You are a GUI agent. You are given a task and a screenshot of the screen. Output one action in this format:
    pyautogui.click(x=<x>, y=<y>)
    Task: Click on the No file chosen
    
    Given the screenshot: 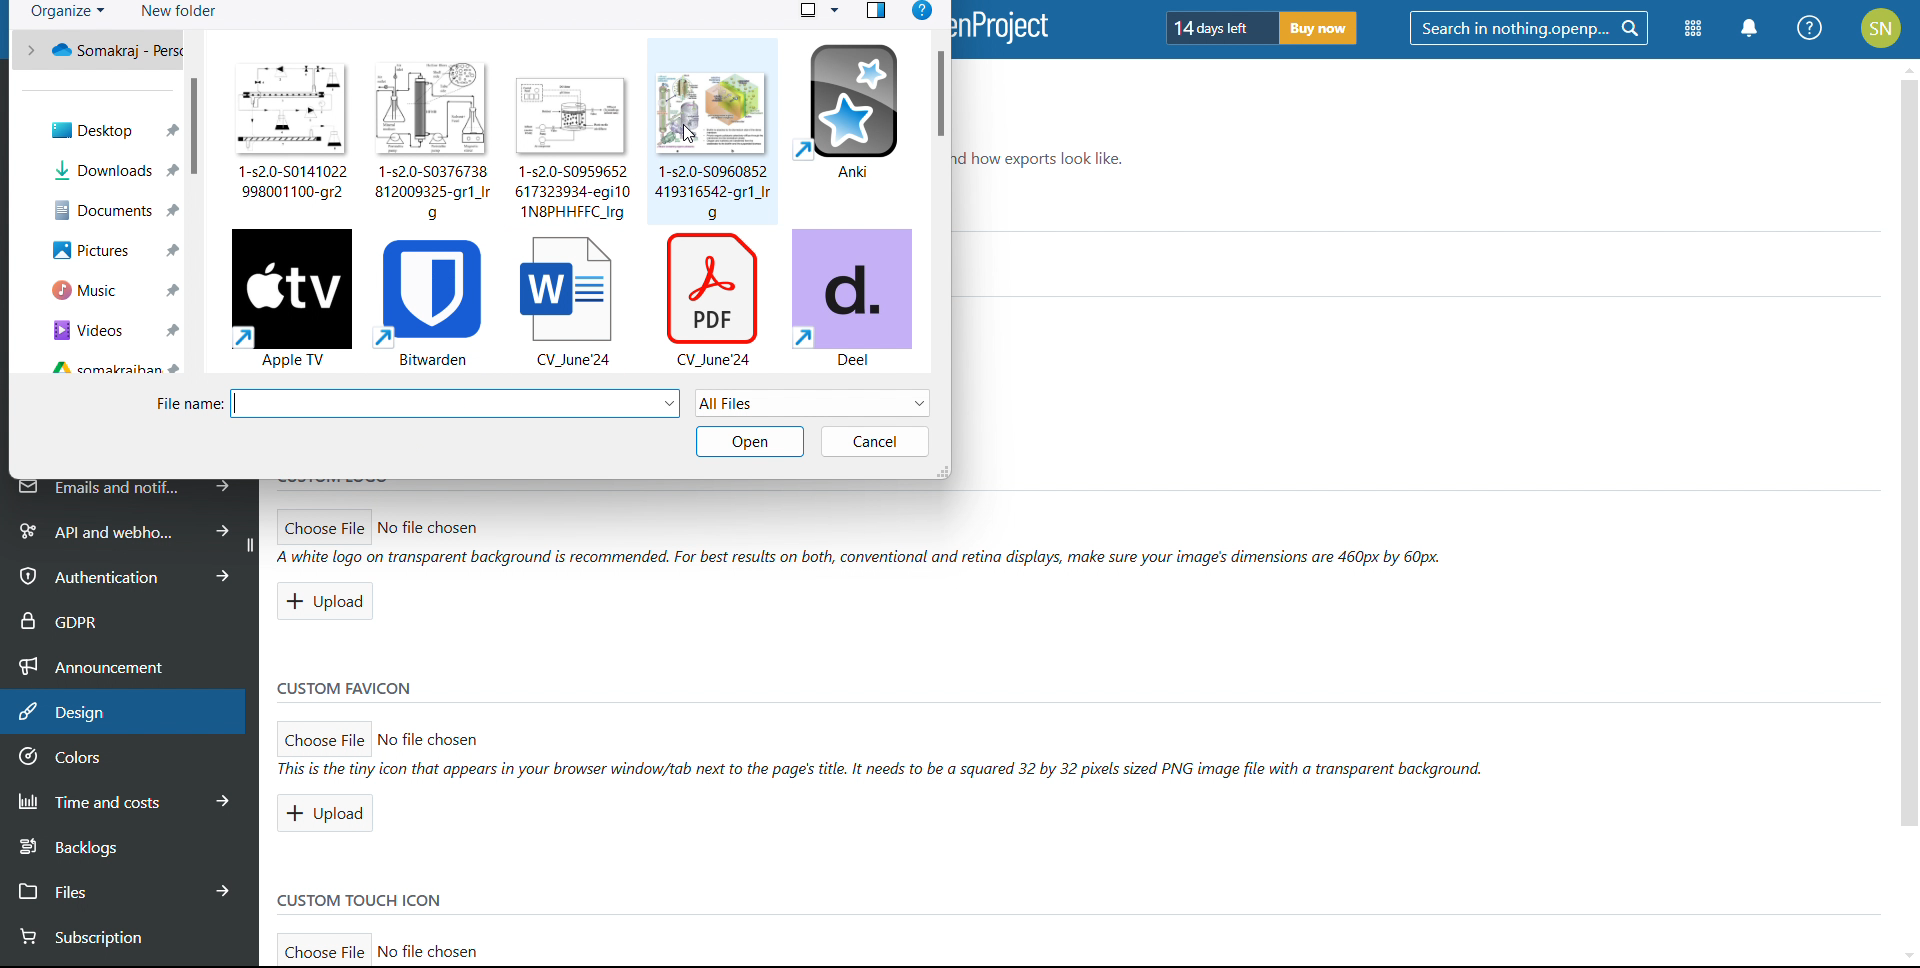 What is the action you would take?
    pyautogui.click(x=442, y=948)
    